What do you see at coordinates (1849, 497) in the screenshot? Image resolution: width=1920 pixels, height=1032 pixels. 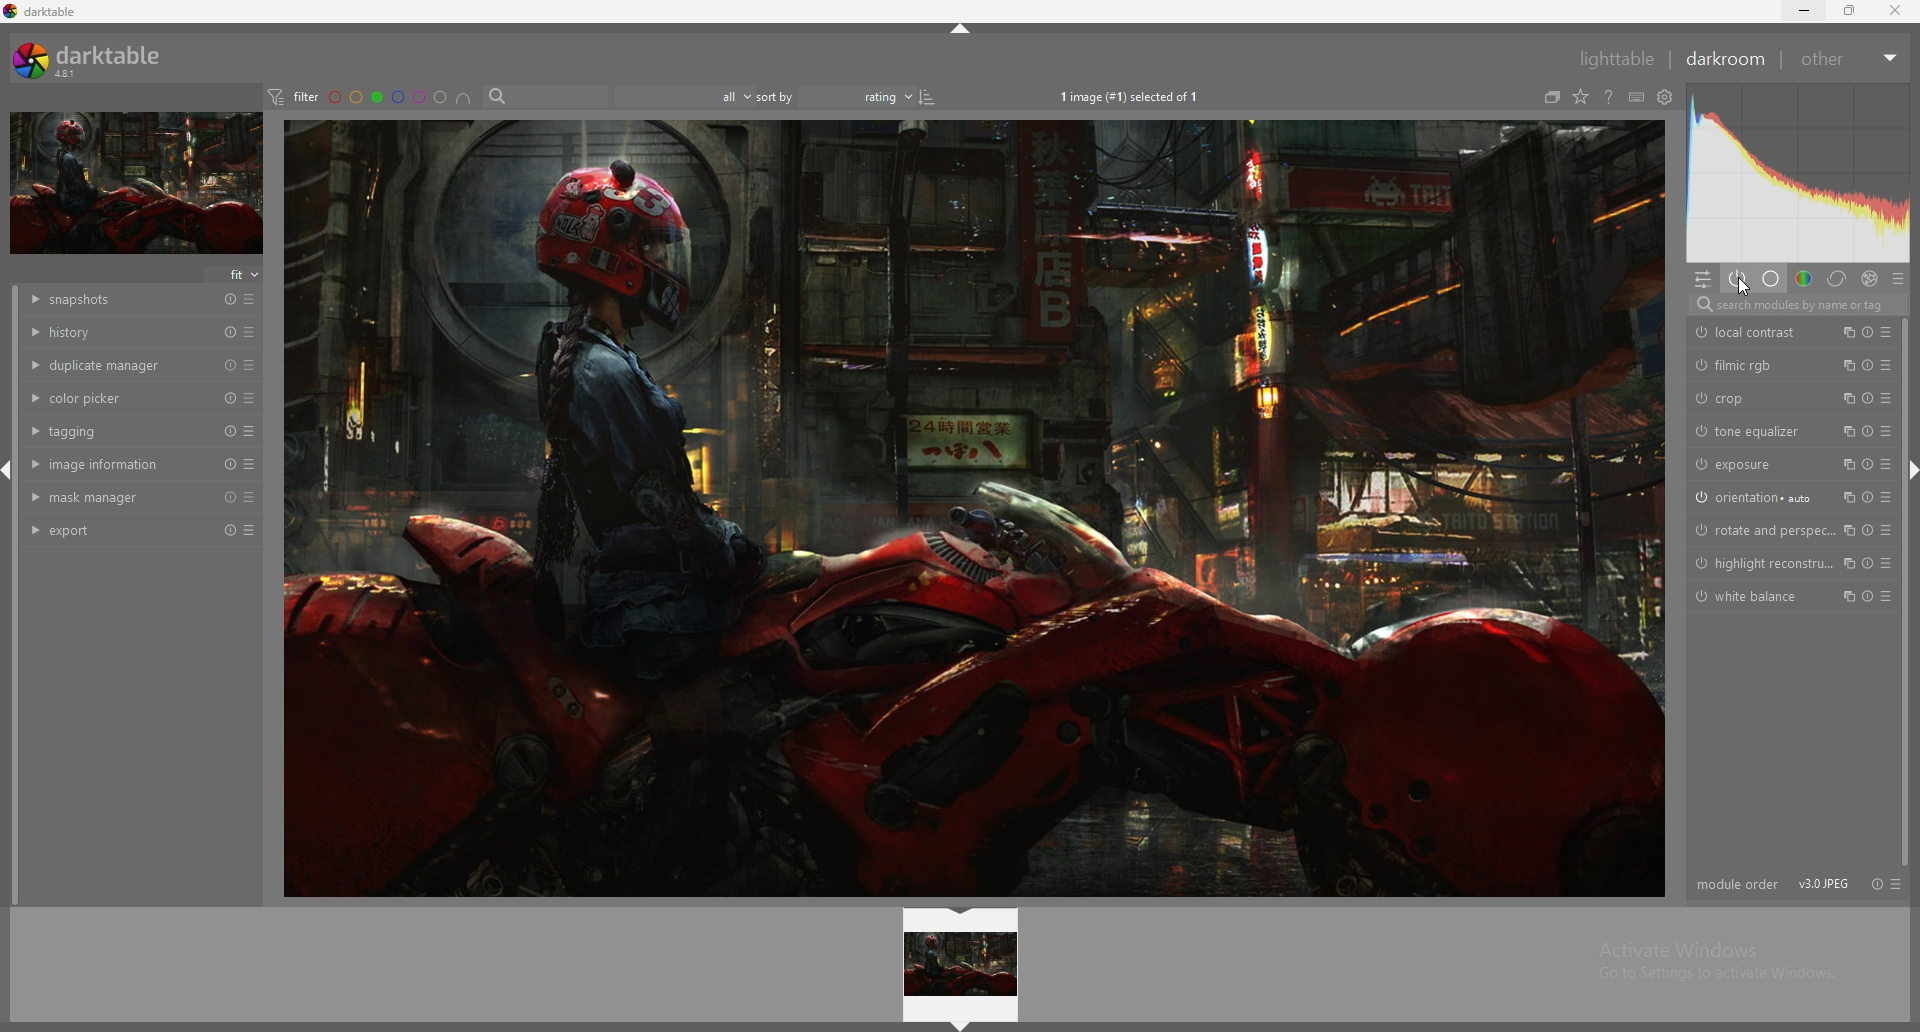 I see `multiple instances action` at bounding box center [1849, 497].